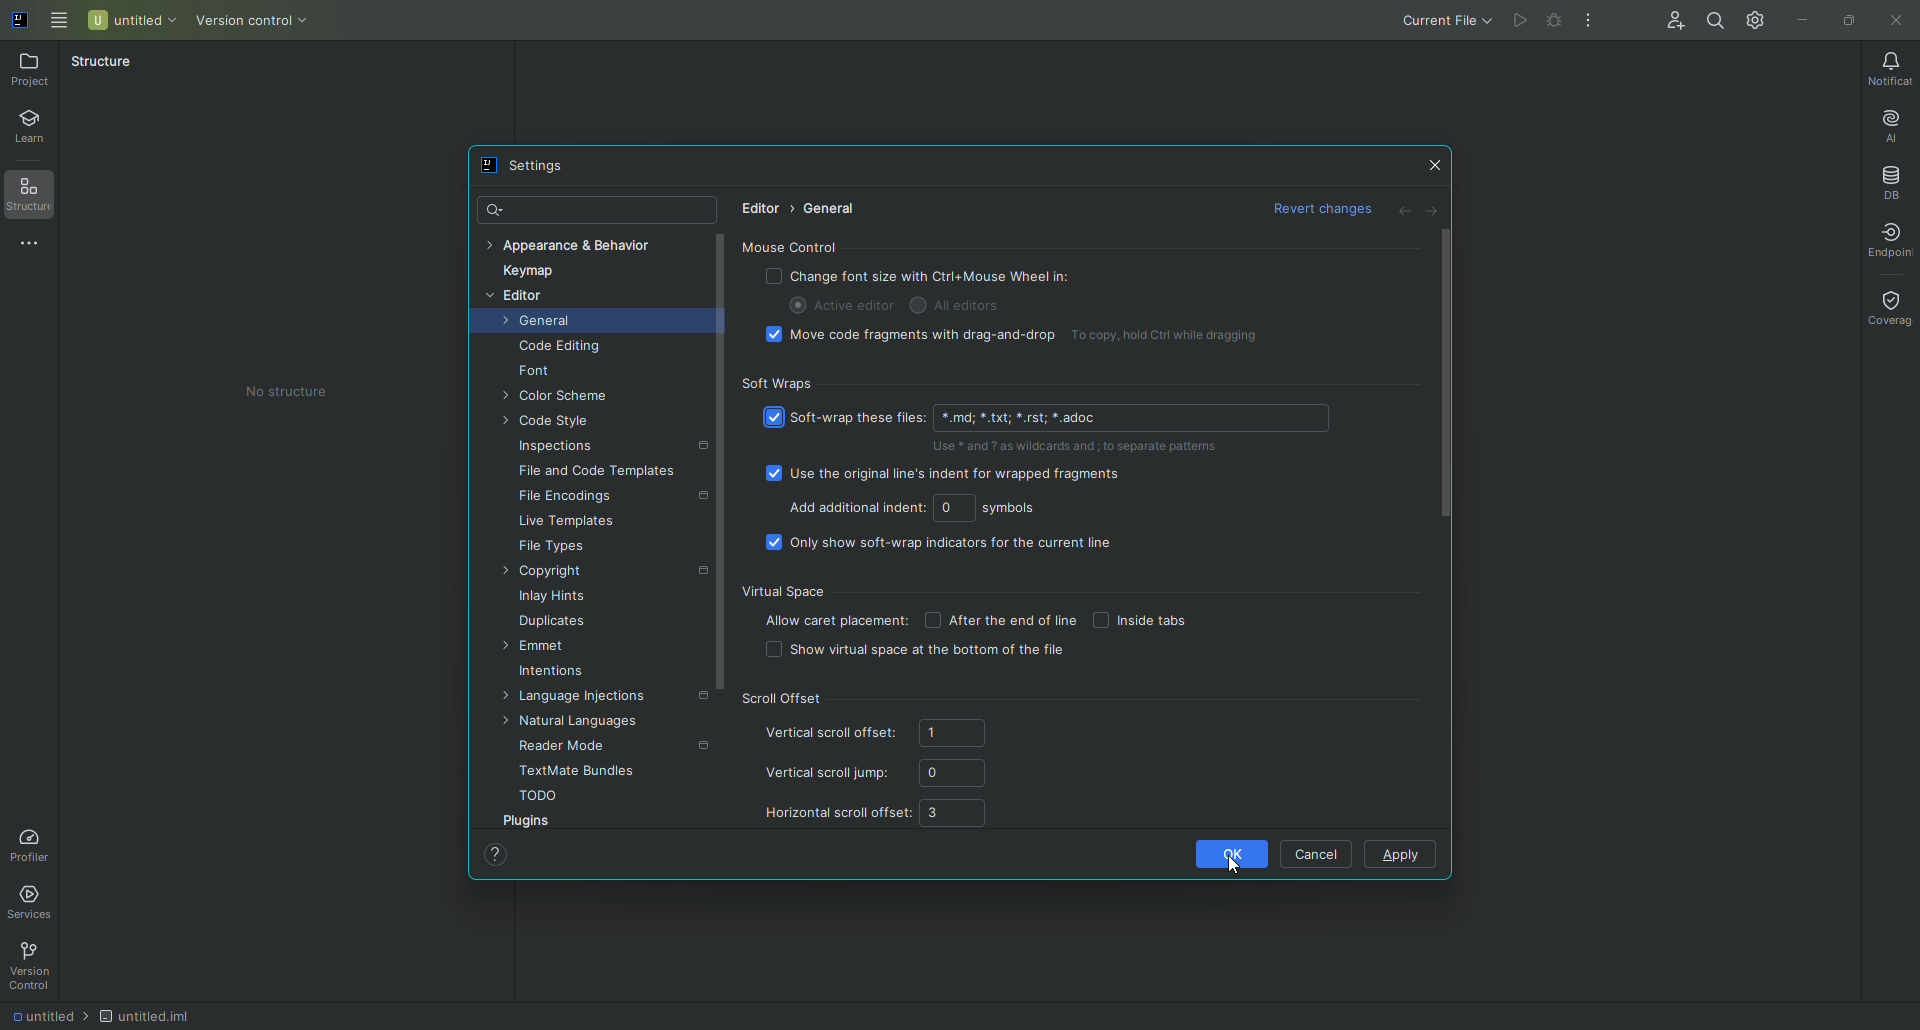 This screenshot has height=1030, width=1920. What do you see at coordinates (1846, 19) in the screenshot?
I see `Restore` at bounding box center [1846, 19].